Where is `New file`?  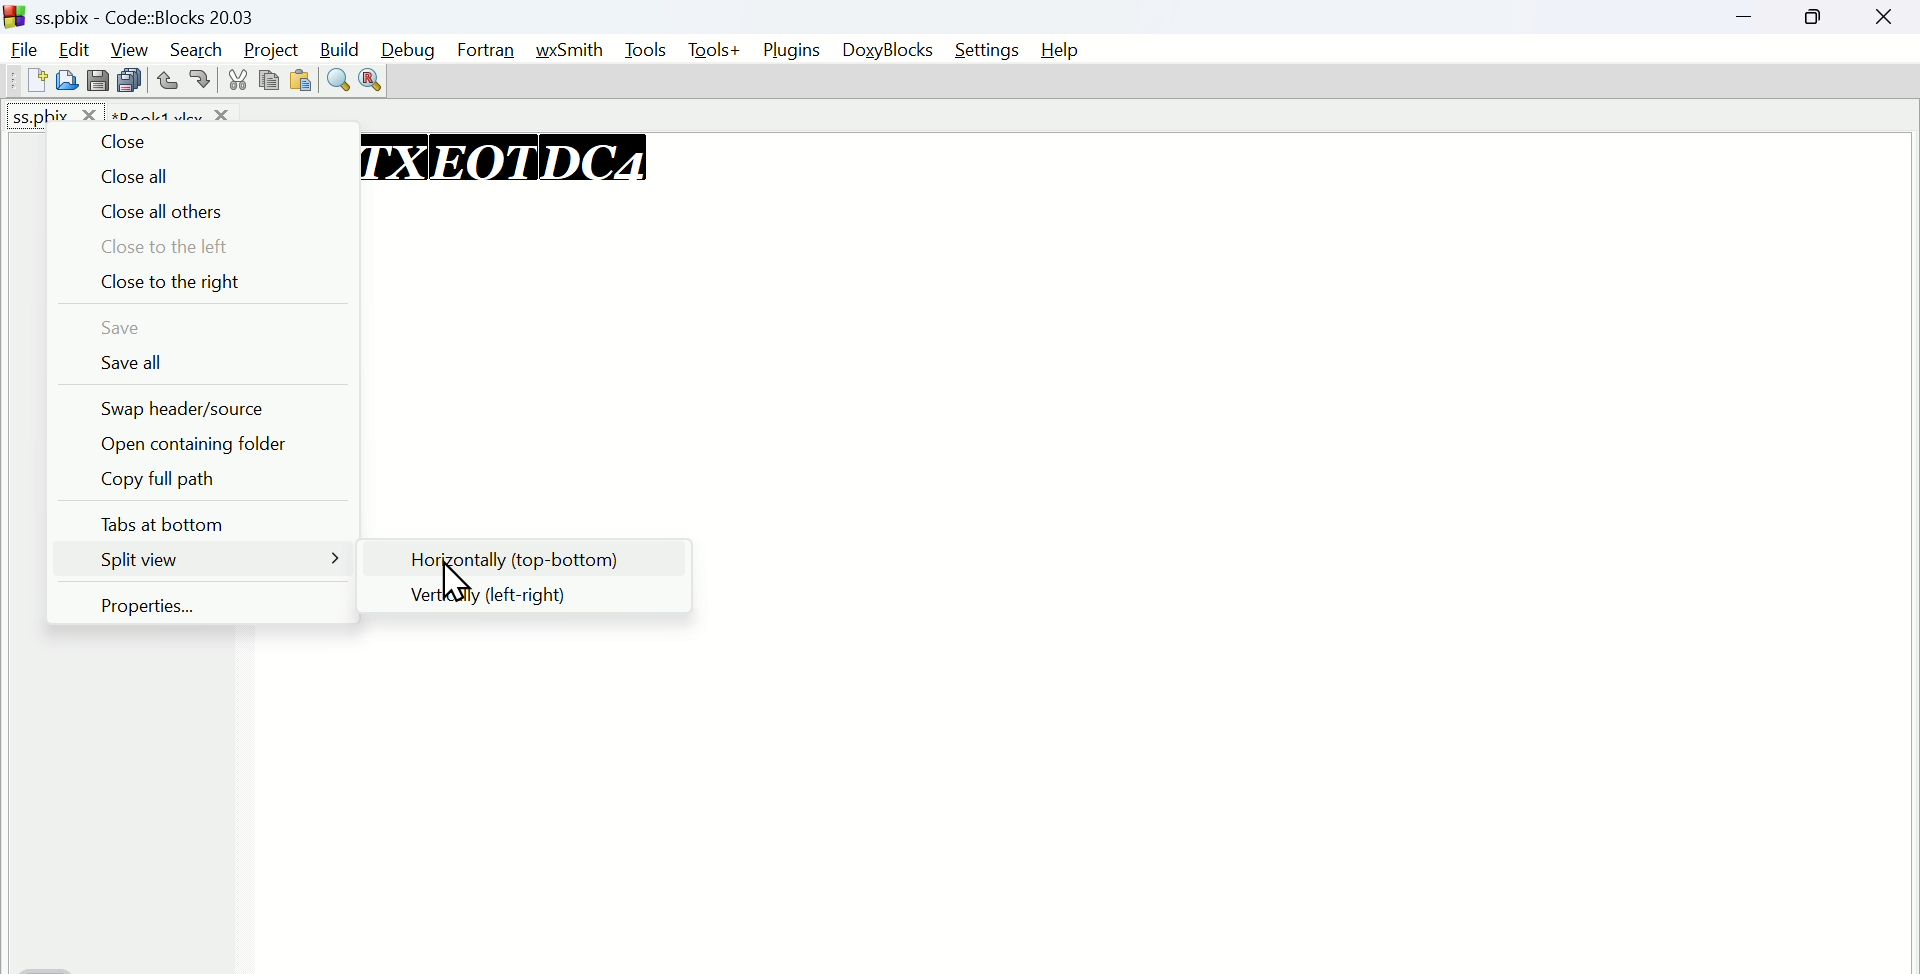 New file is located at coordinates (31, 79).